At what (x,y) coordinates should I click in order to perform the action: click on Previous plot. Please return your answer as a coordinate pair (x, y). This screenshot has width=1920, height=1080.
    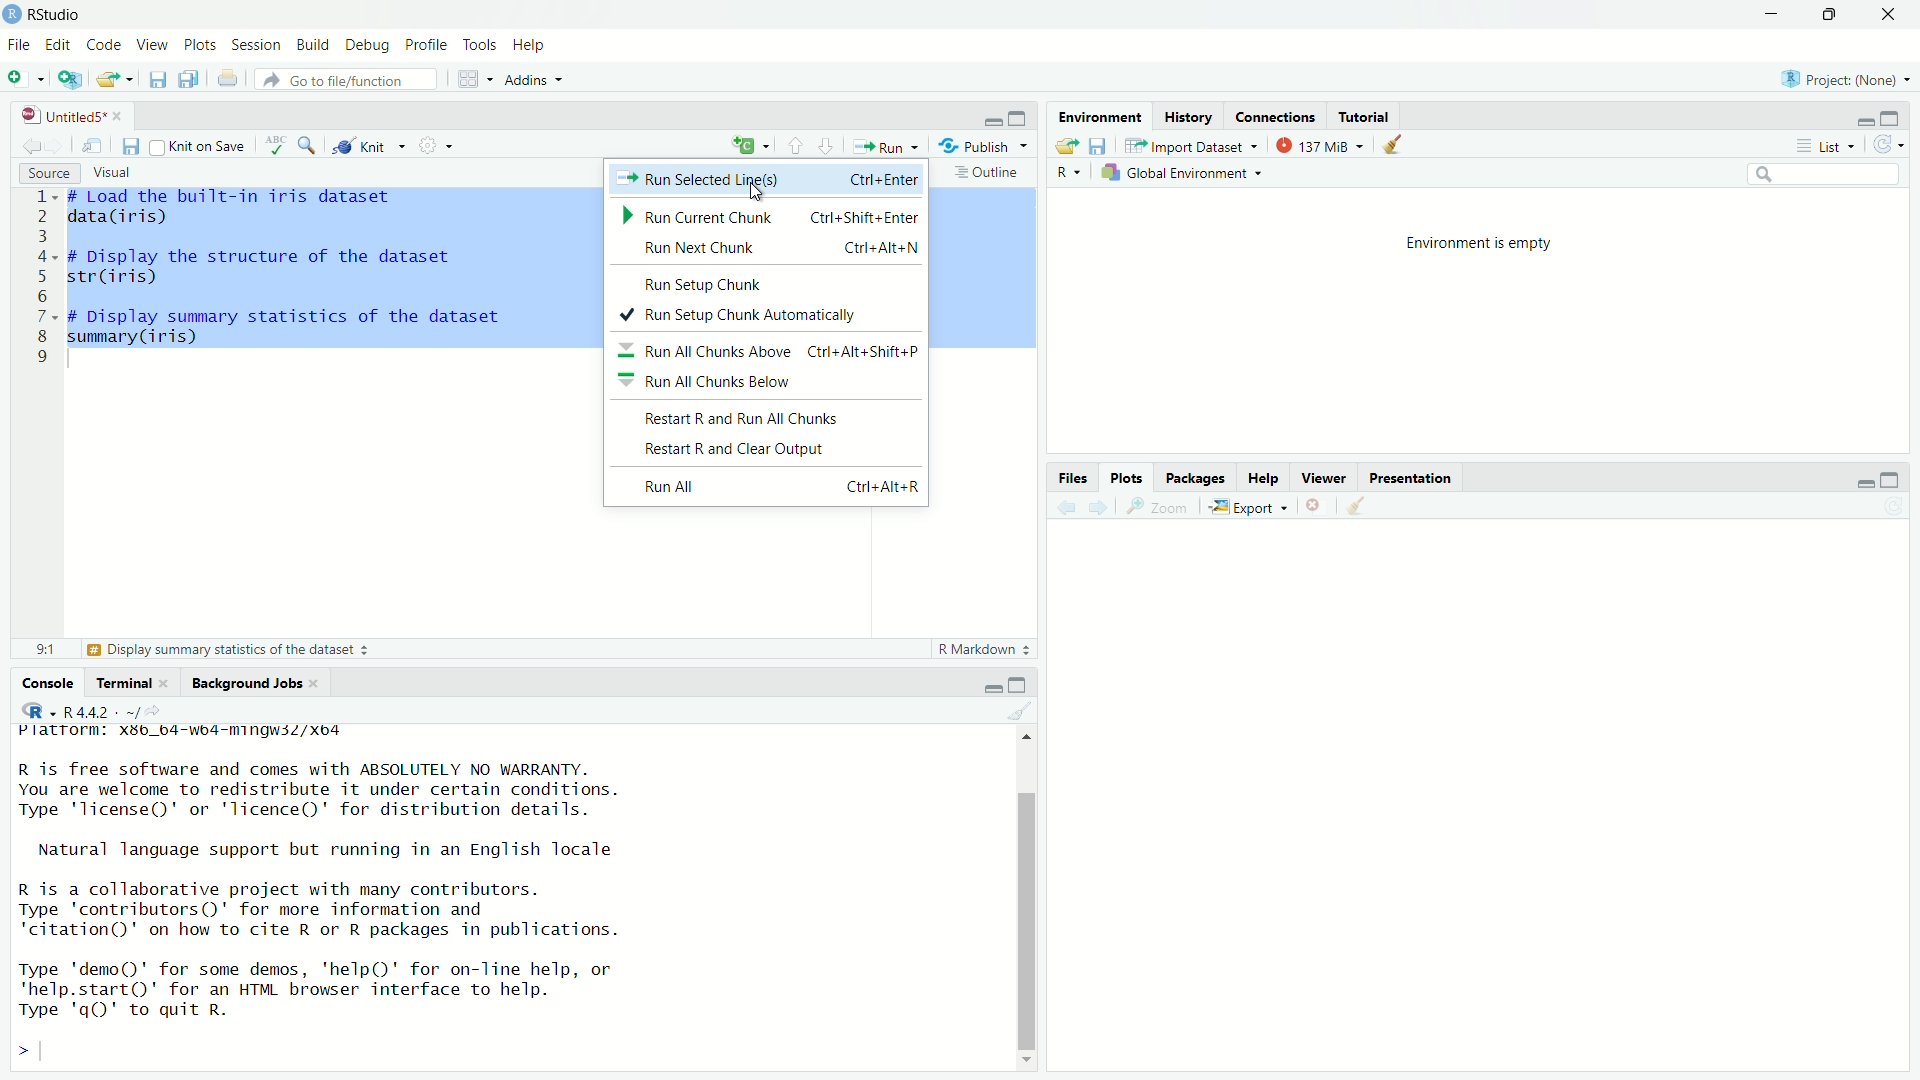
    Looking at the image, I should click on (1066, 506).